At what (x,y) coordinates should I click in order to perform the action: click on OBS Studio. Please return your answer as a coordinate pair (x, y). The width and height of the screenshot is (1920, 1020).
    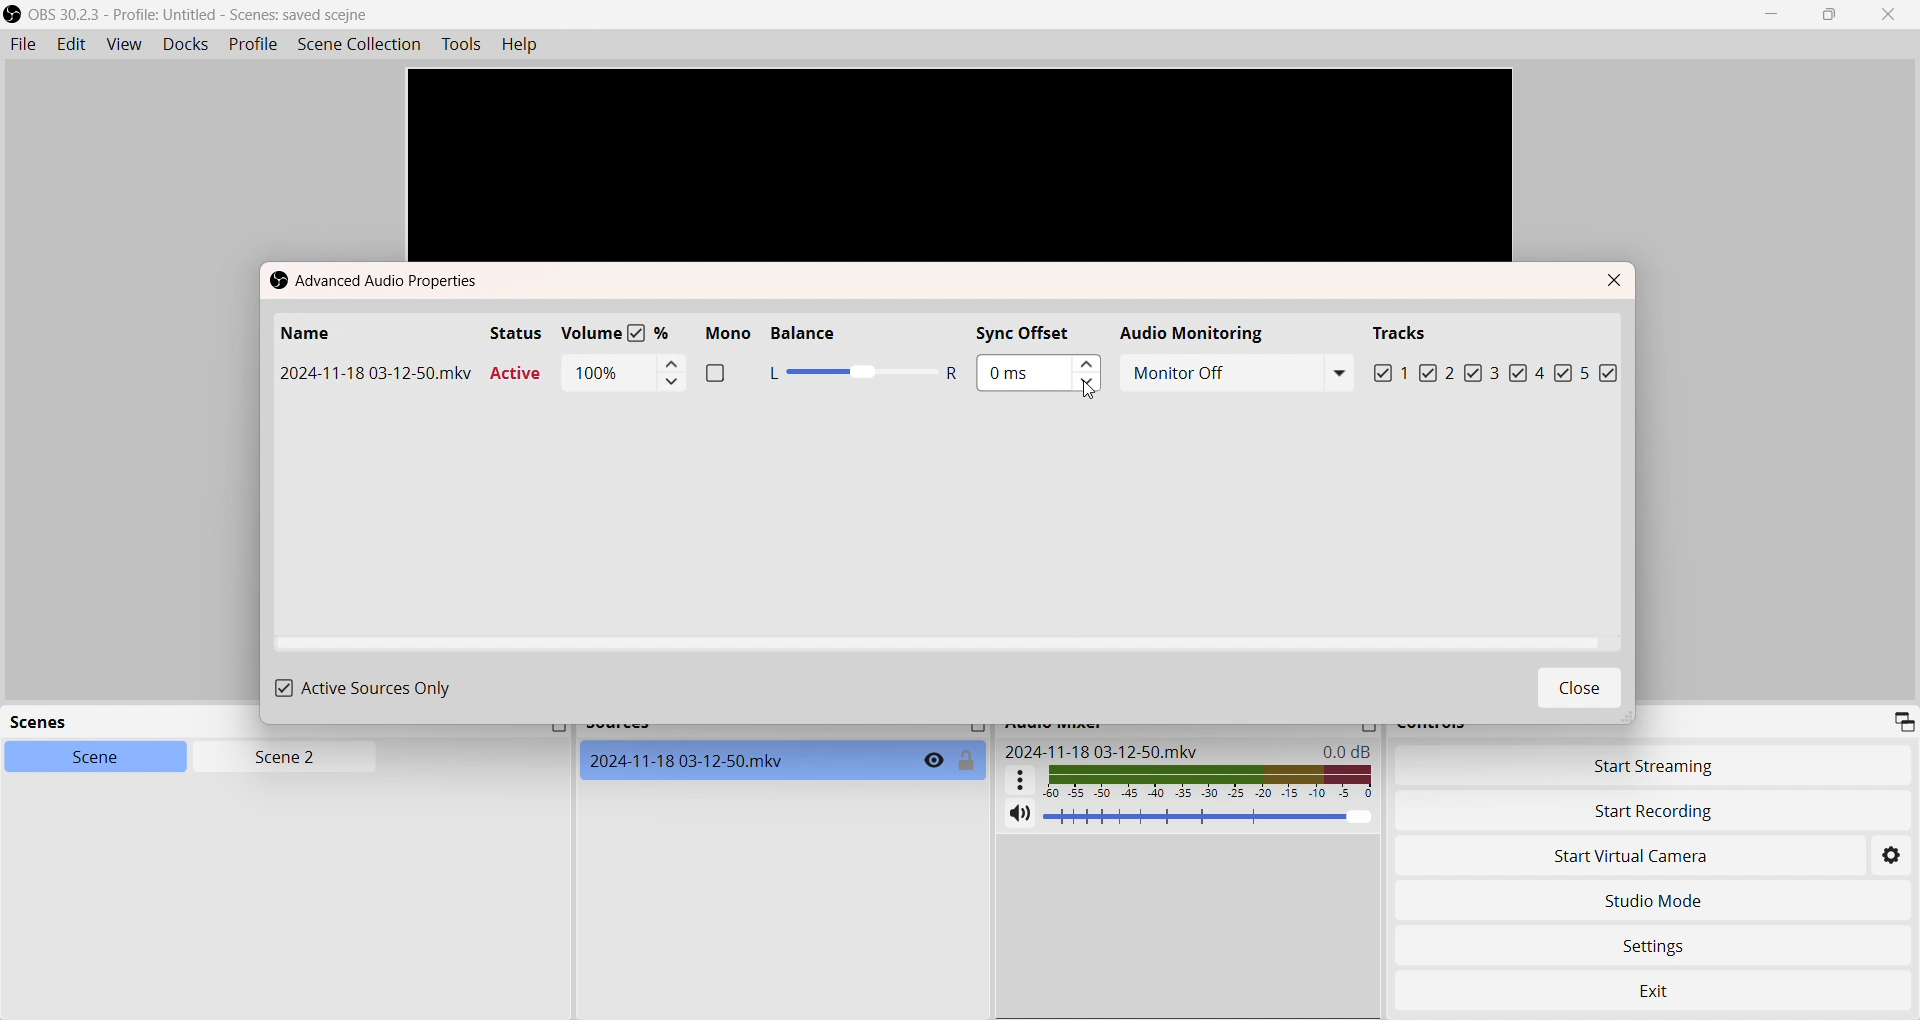
    Looking at the image, I should click on (196, 15).